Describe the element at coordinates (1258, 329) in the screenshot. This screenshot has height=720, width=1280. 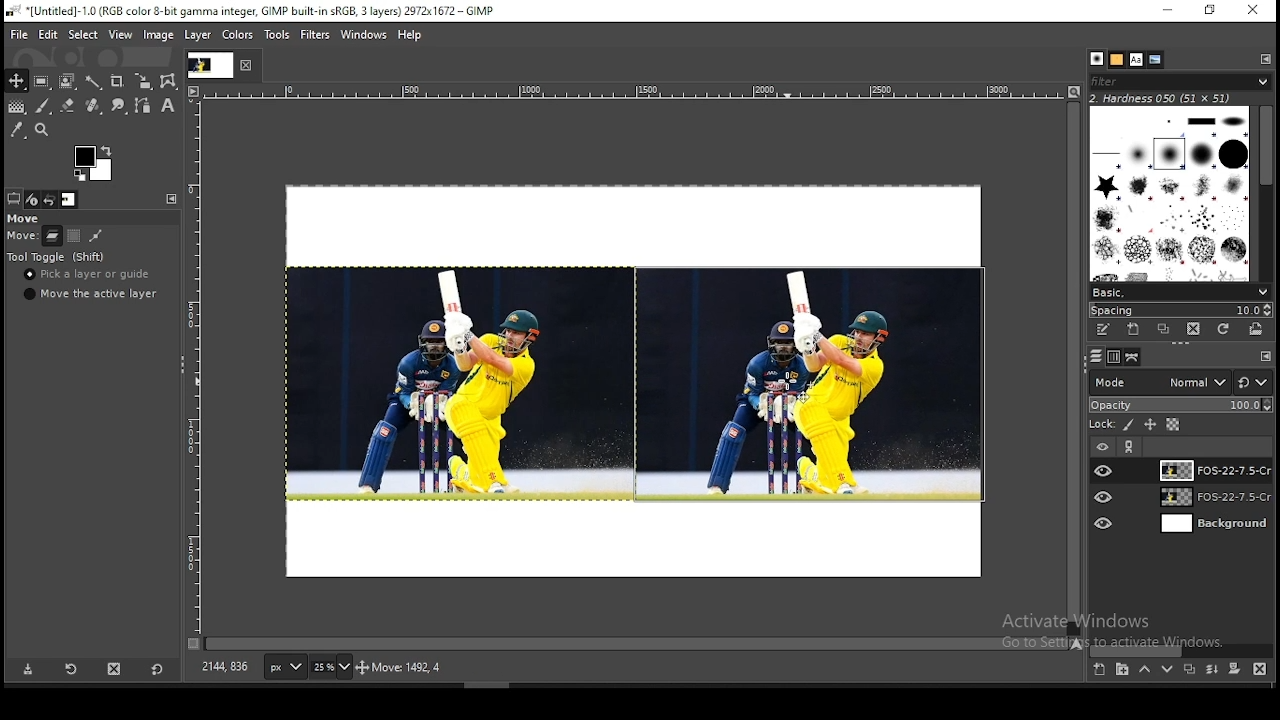
I see `open brush as image` at that location.